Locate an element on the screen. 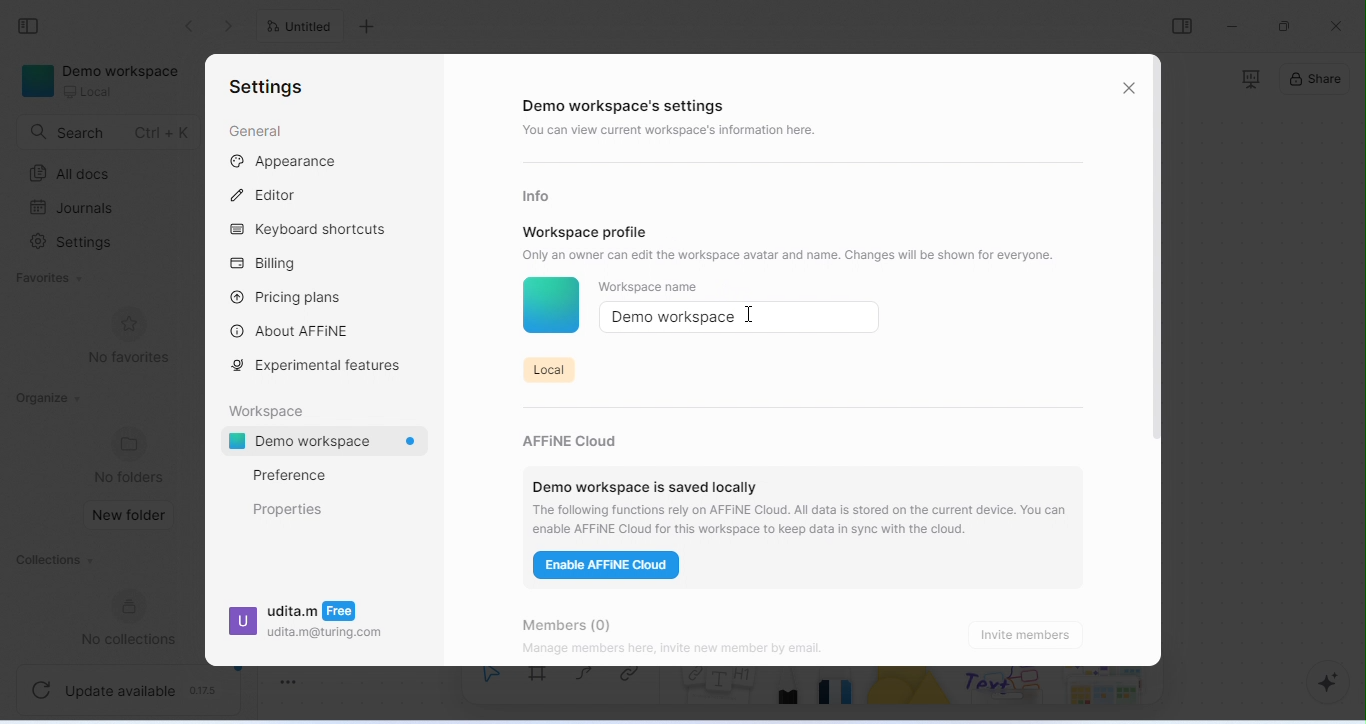 This screenshot has width=1366, height=724. appearance is located at coordinates (285, 162).